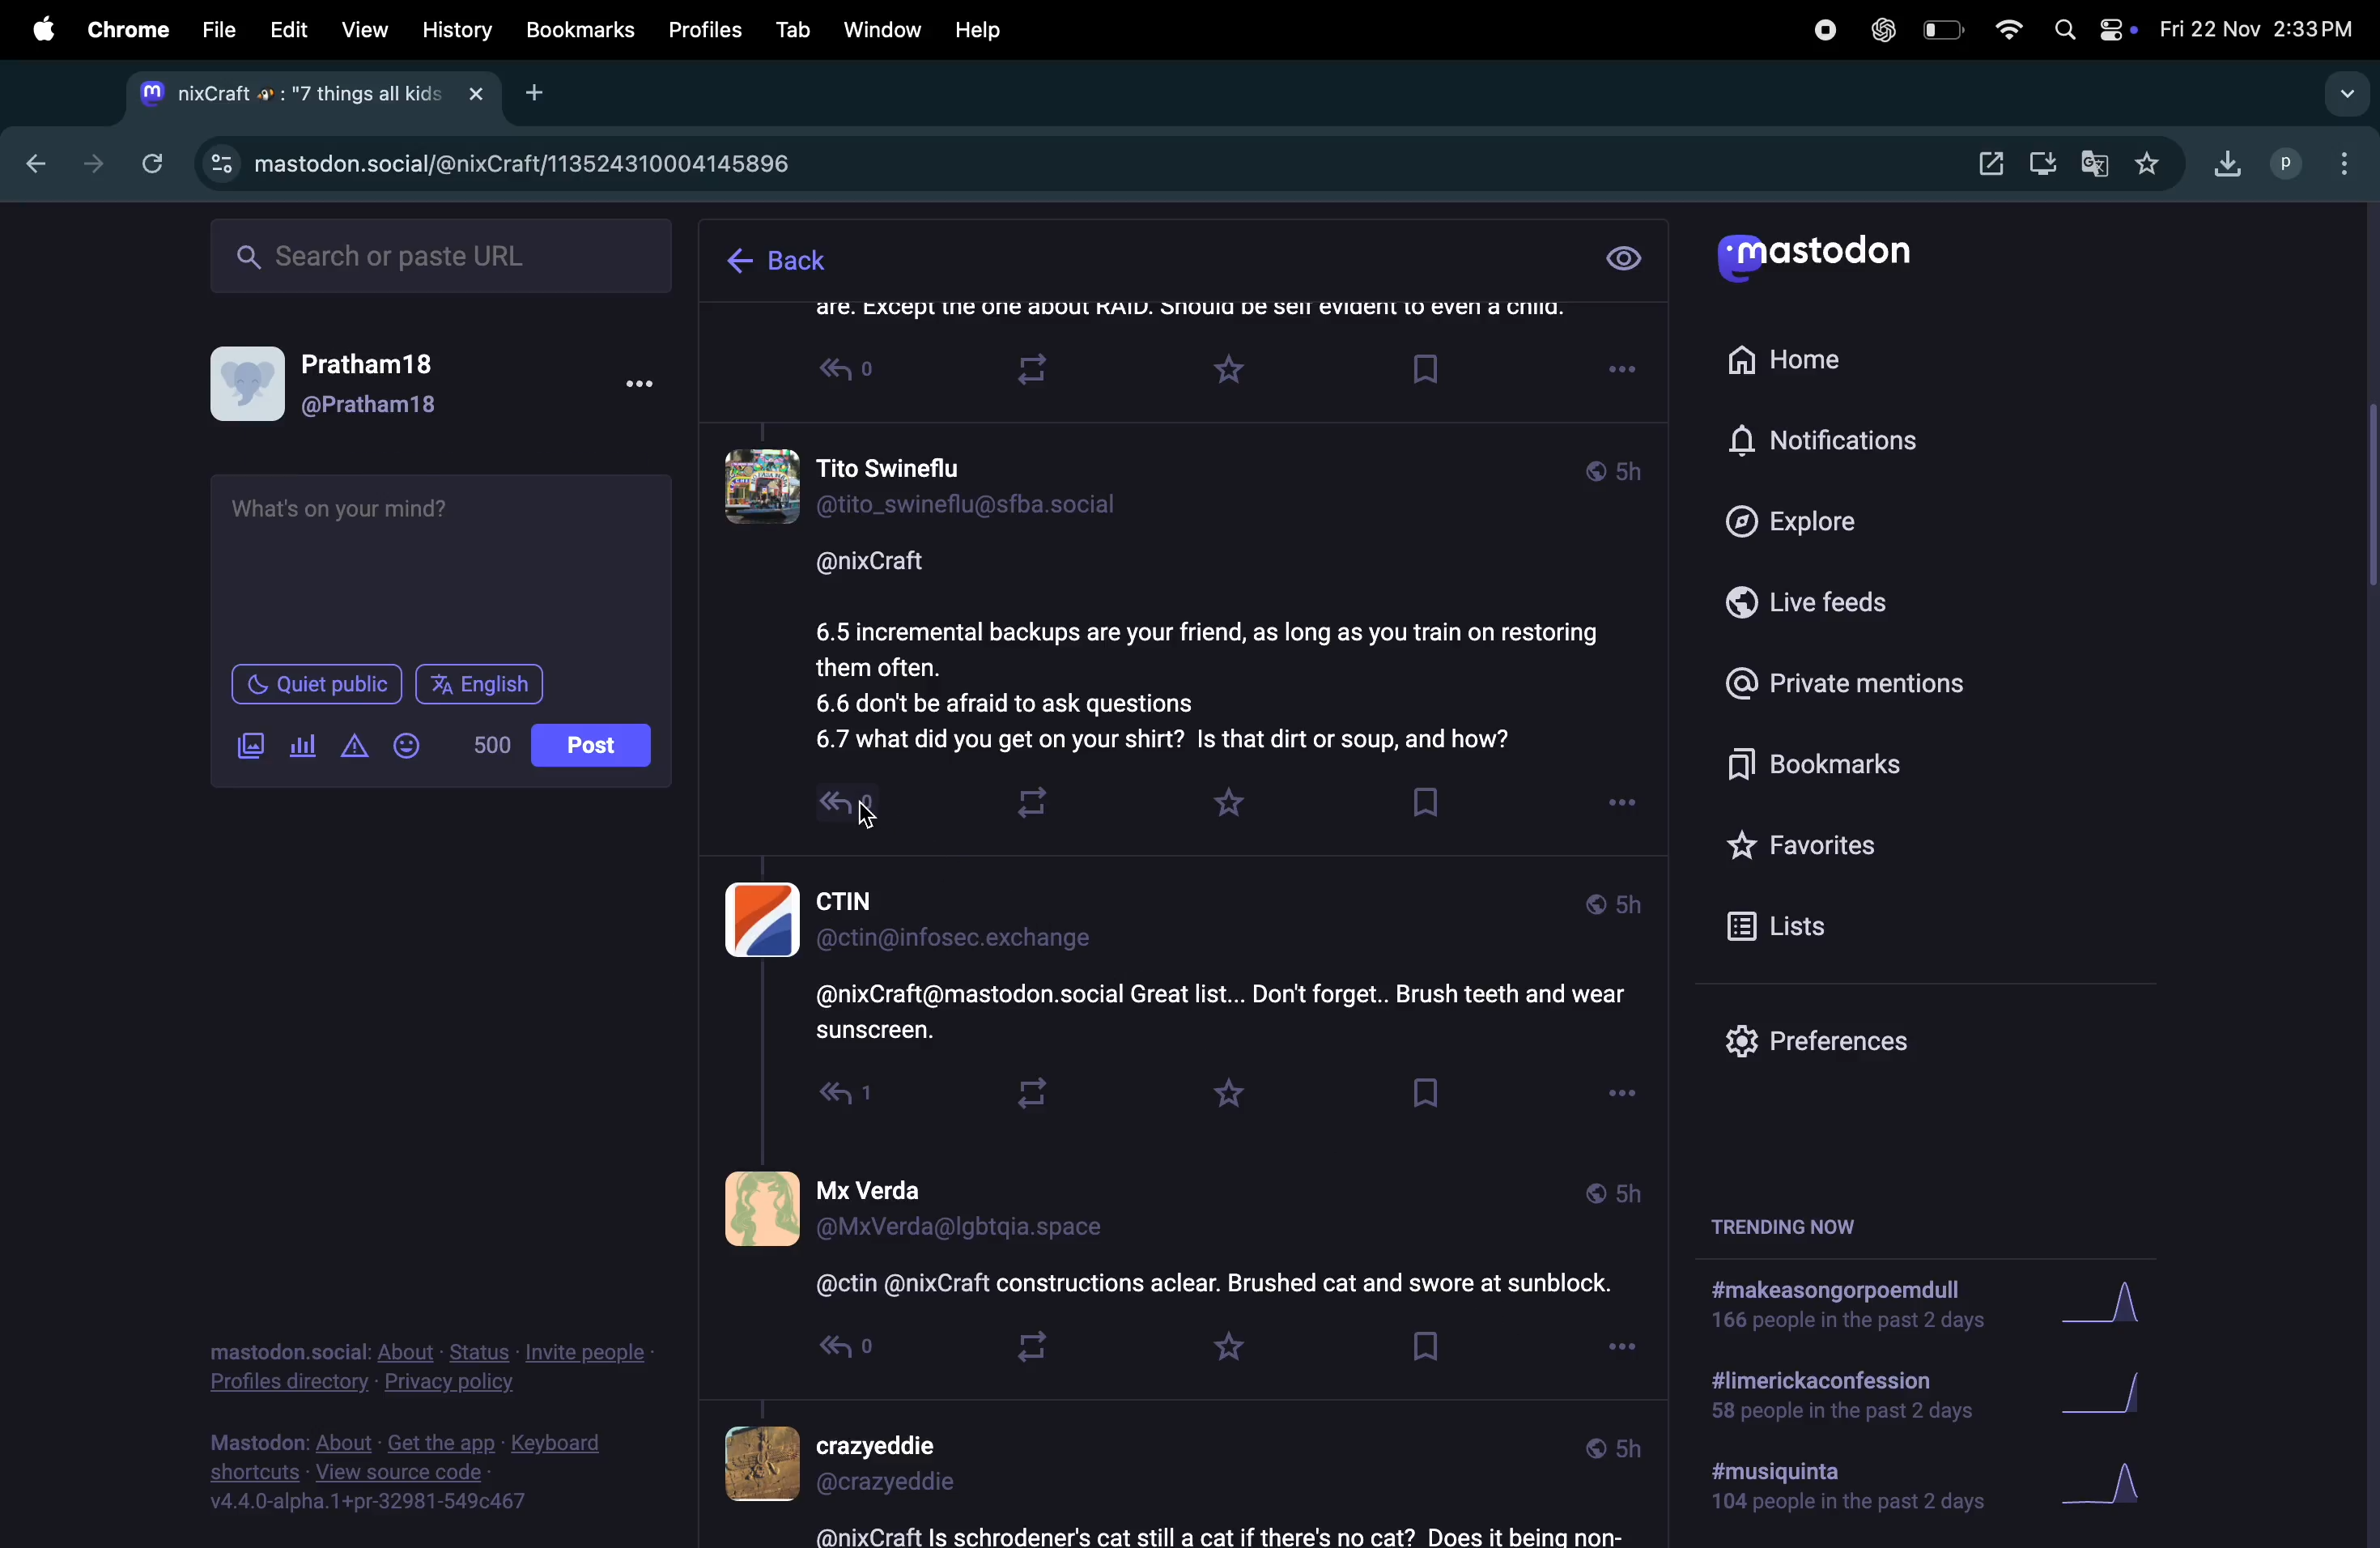  What do you see at coordinates (352, 746) in the screenshot?
I see `add content waning` at bounding box center [352, 746].